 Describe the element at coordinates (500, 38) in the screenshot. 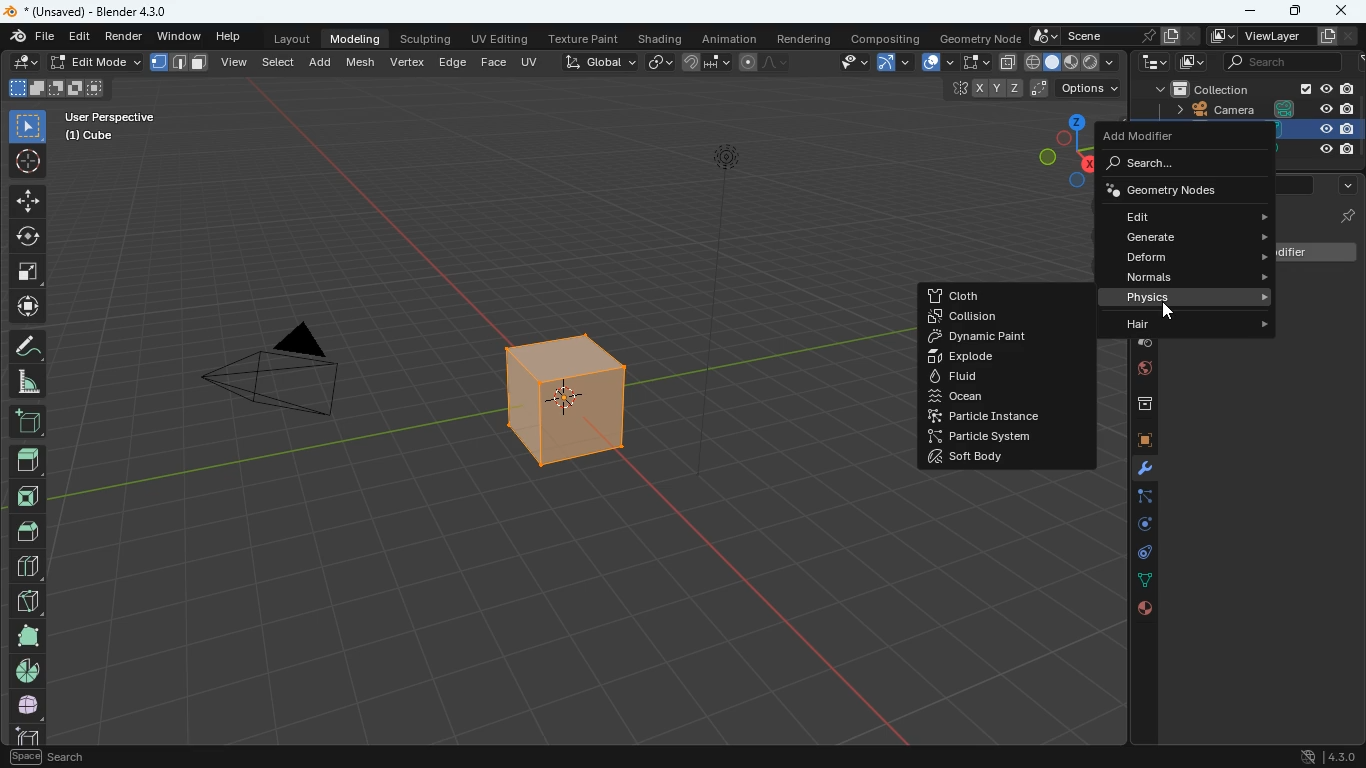

I see `uv editing` at that location.